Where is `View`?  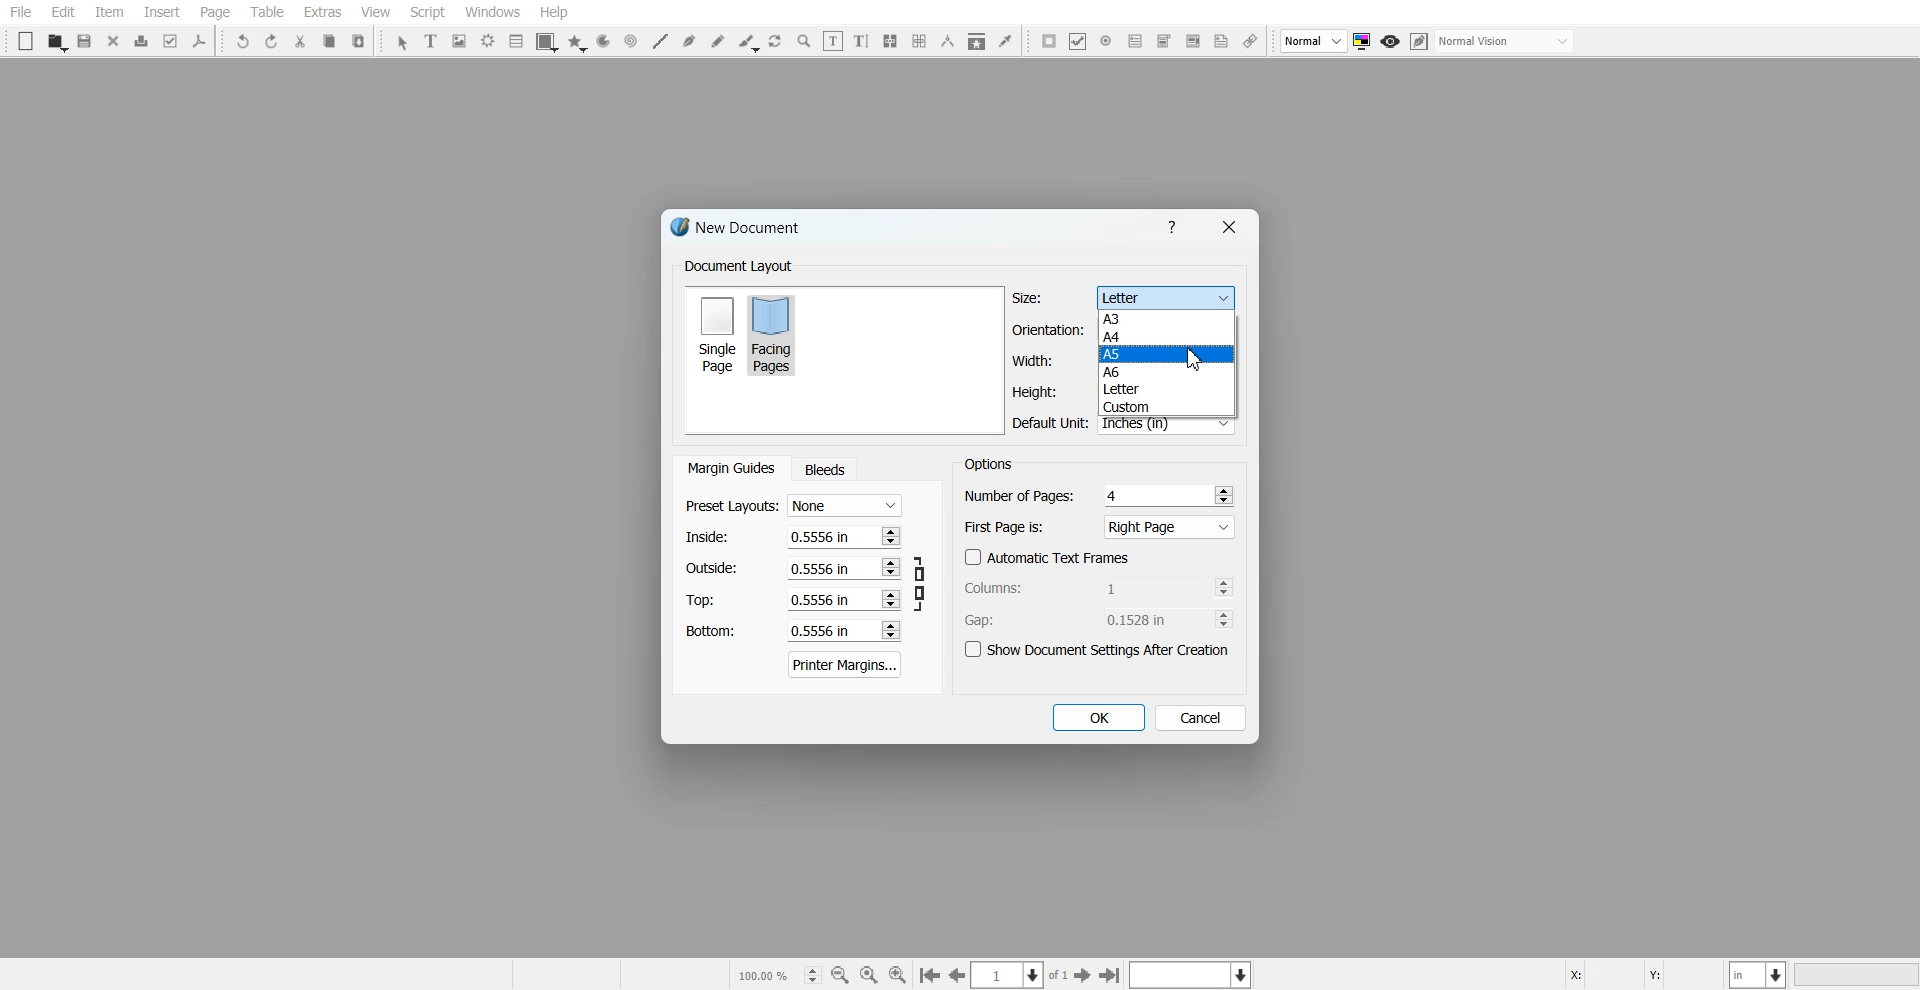
View is located at coordinates (375, 12).